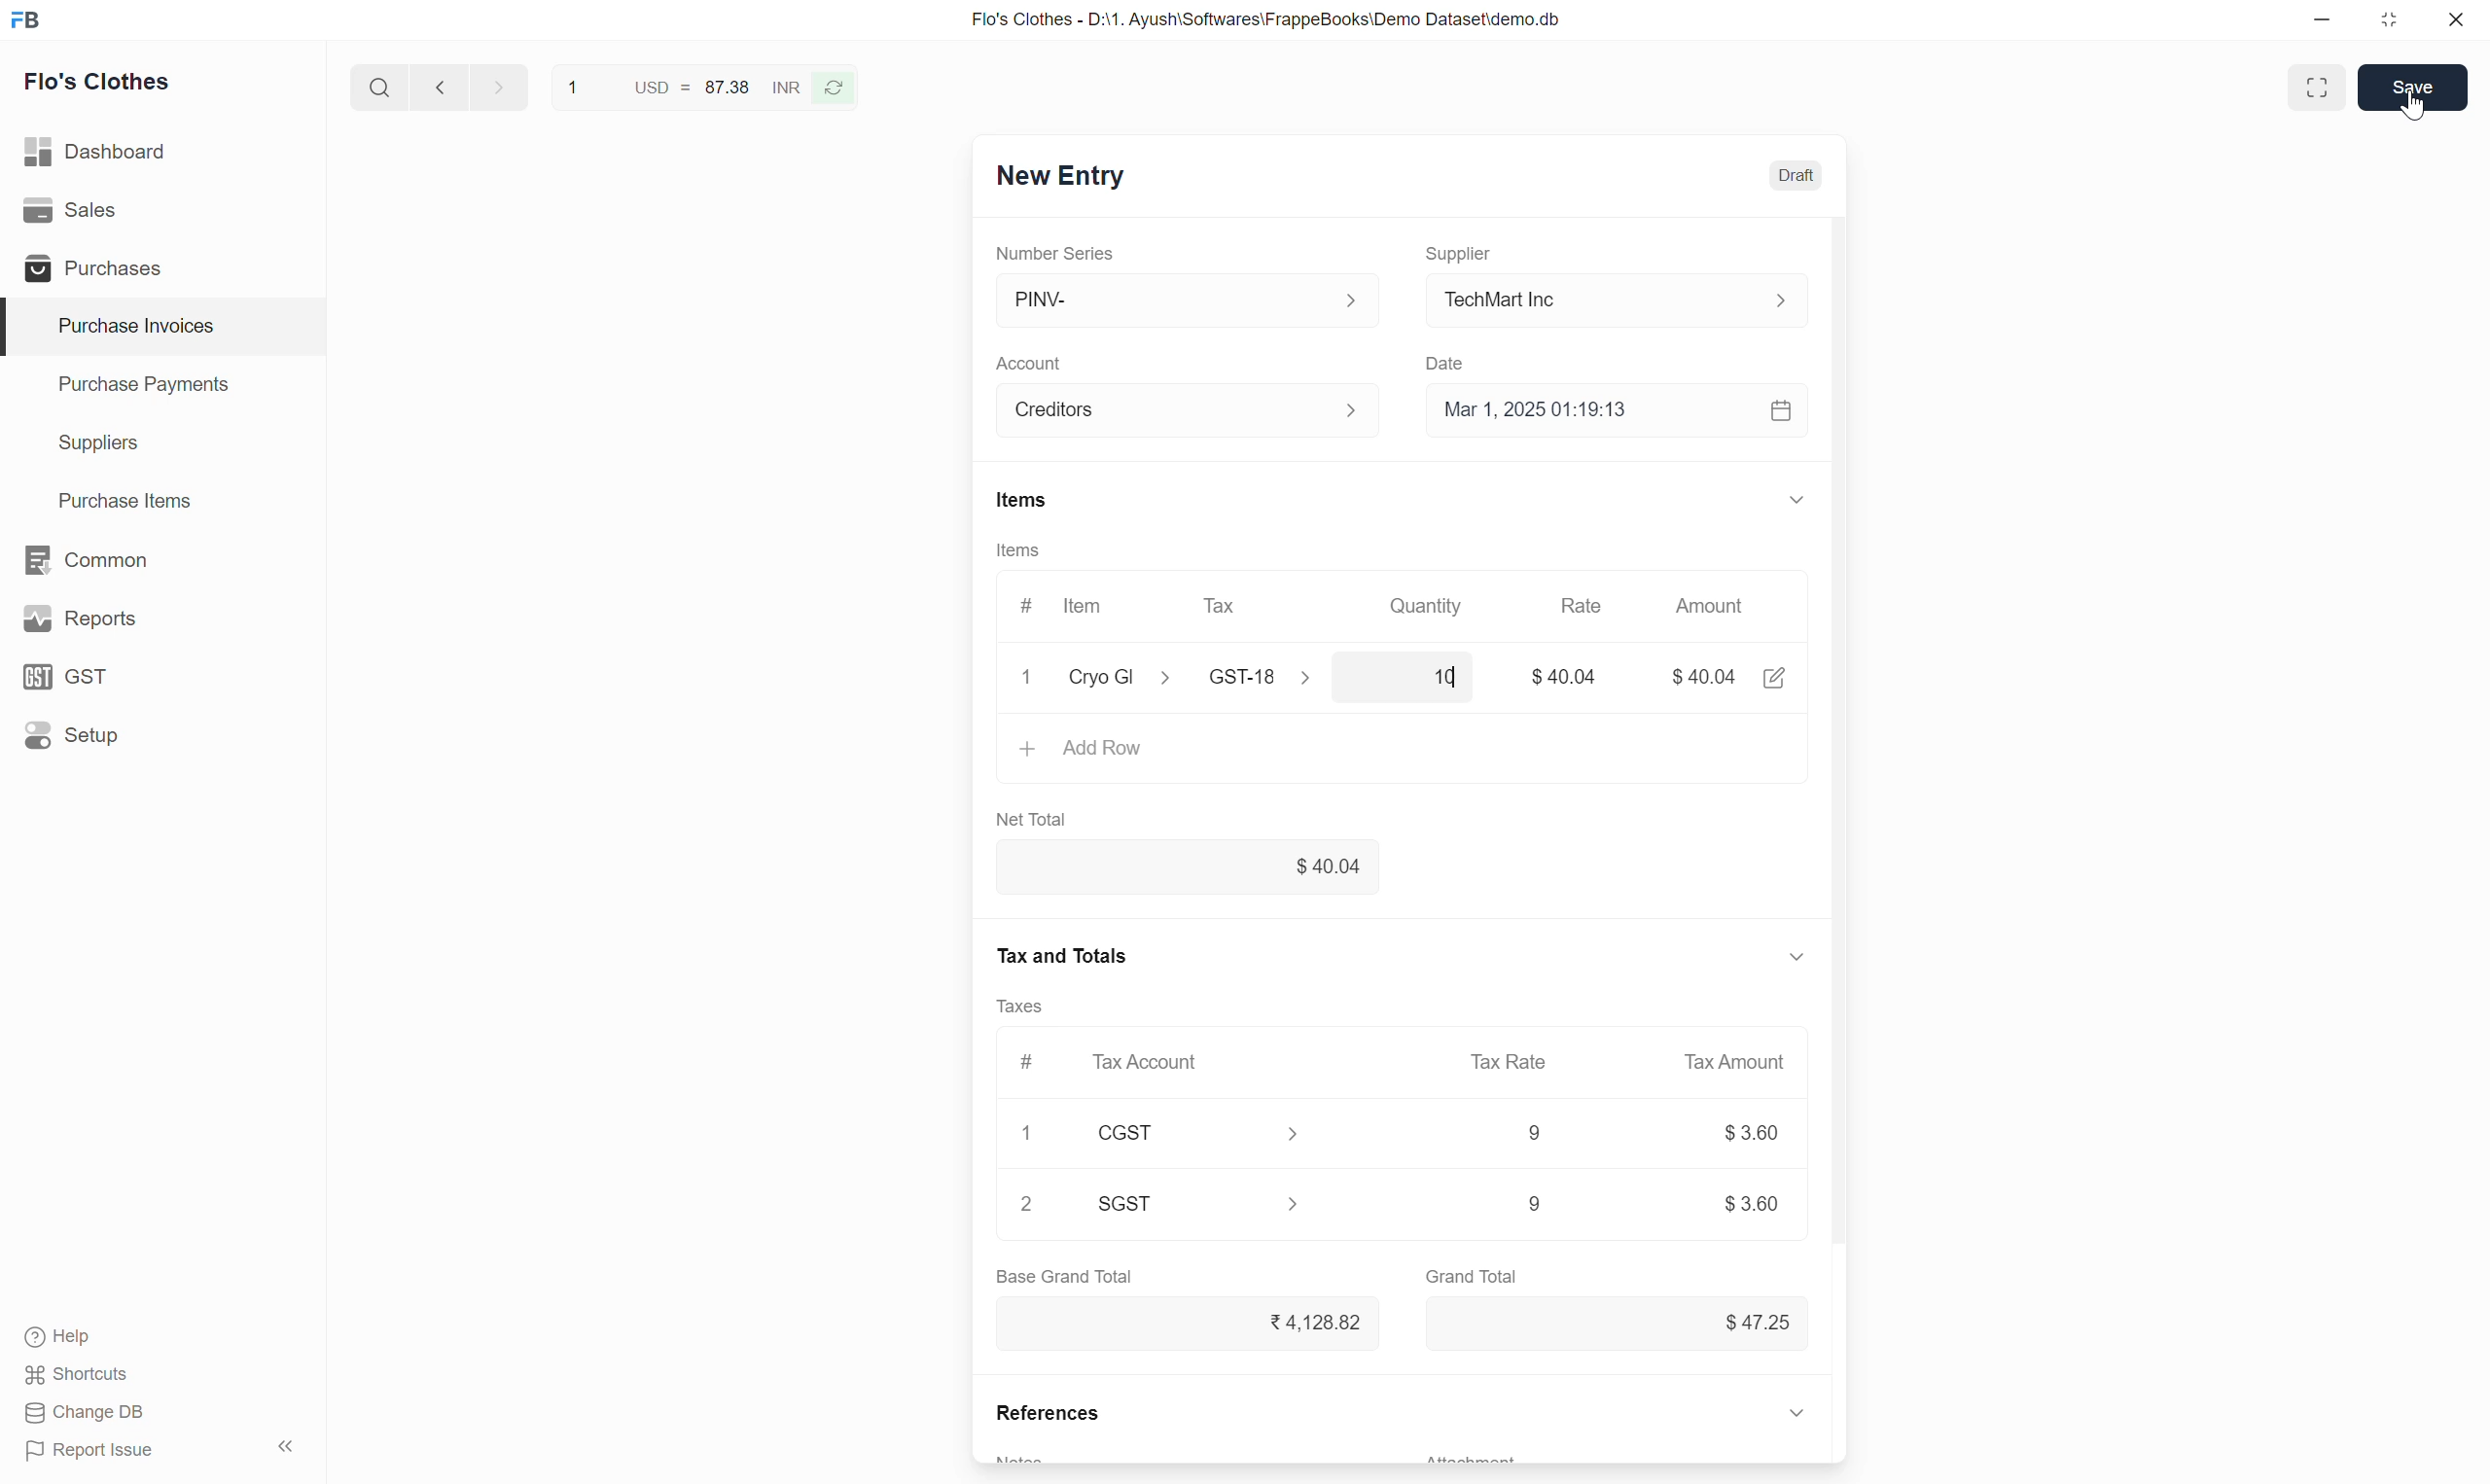  What do you see at coordinates (1213, 1203) in the screenshot?
I see `SGST` at bounding box center [1213, 1203].